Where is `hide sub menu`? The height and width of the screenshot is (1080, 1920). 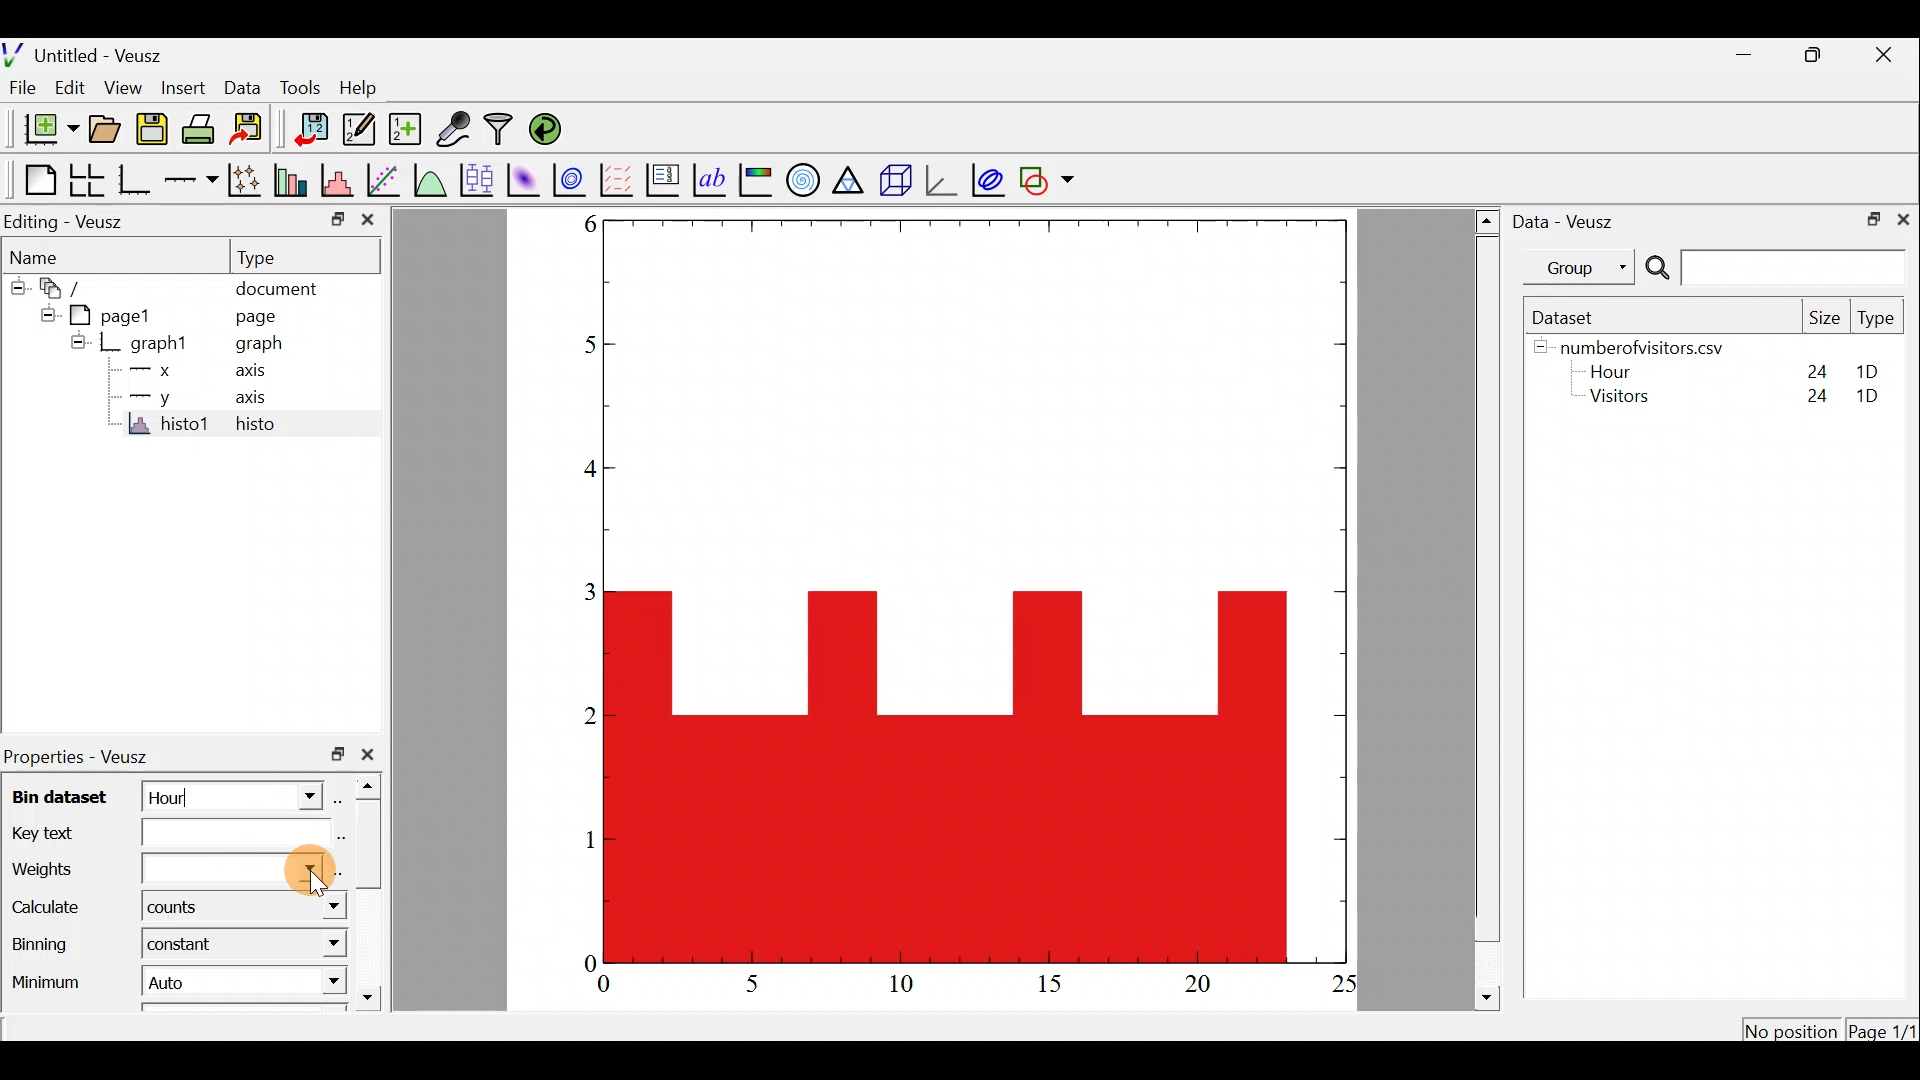
hide sub menu is located at coordinates (1538, 351).